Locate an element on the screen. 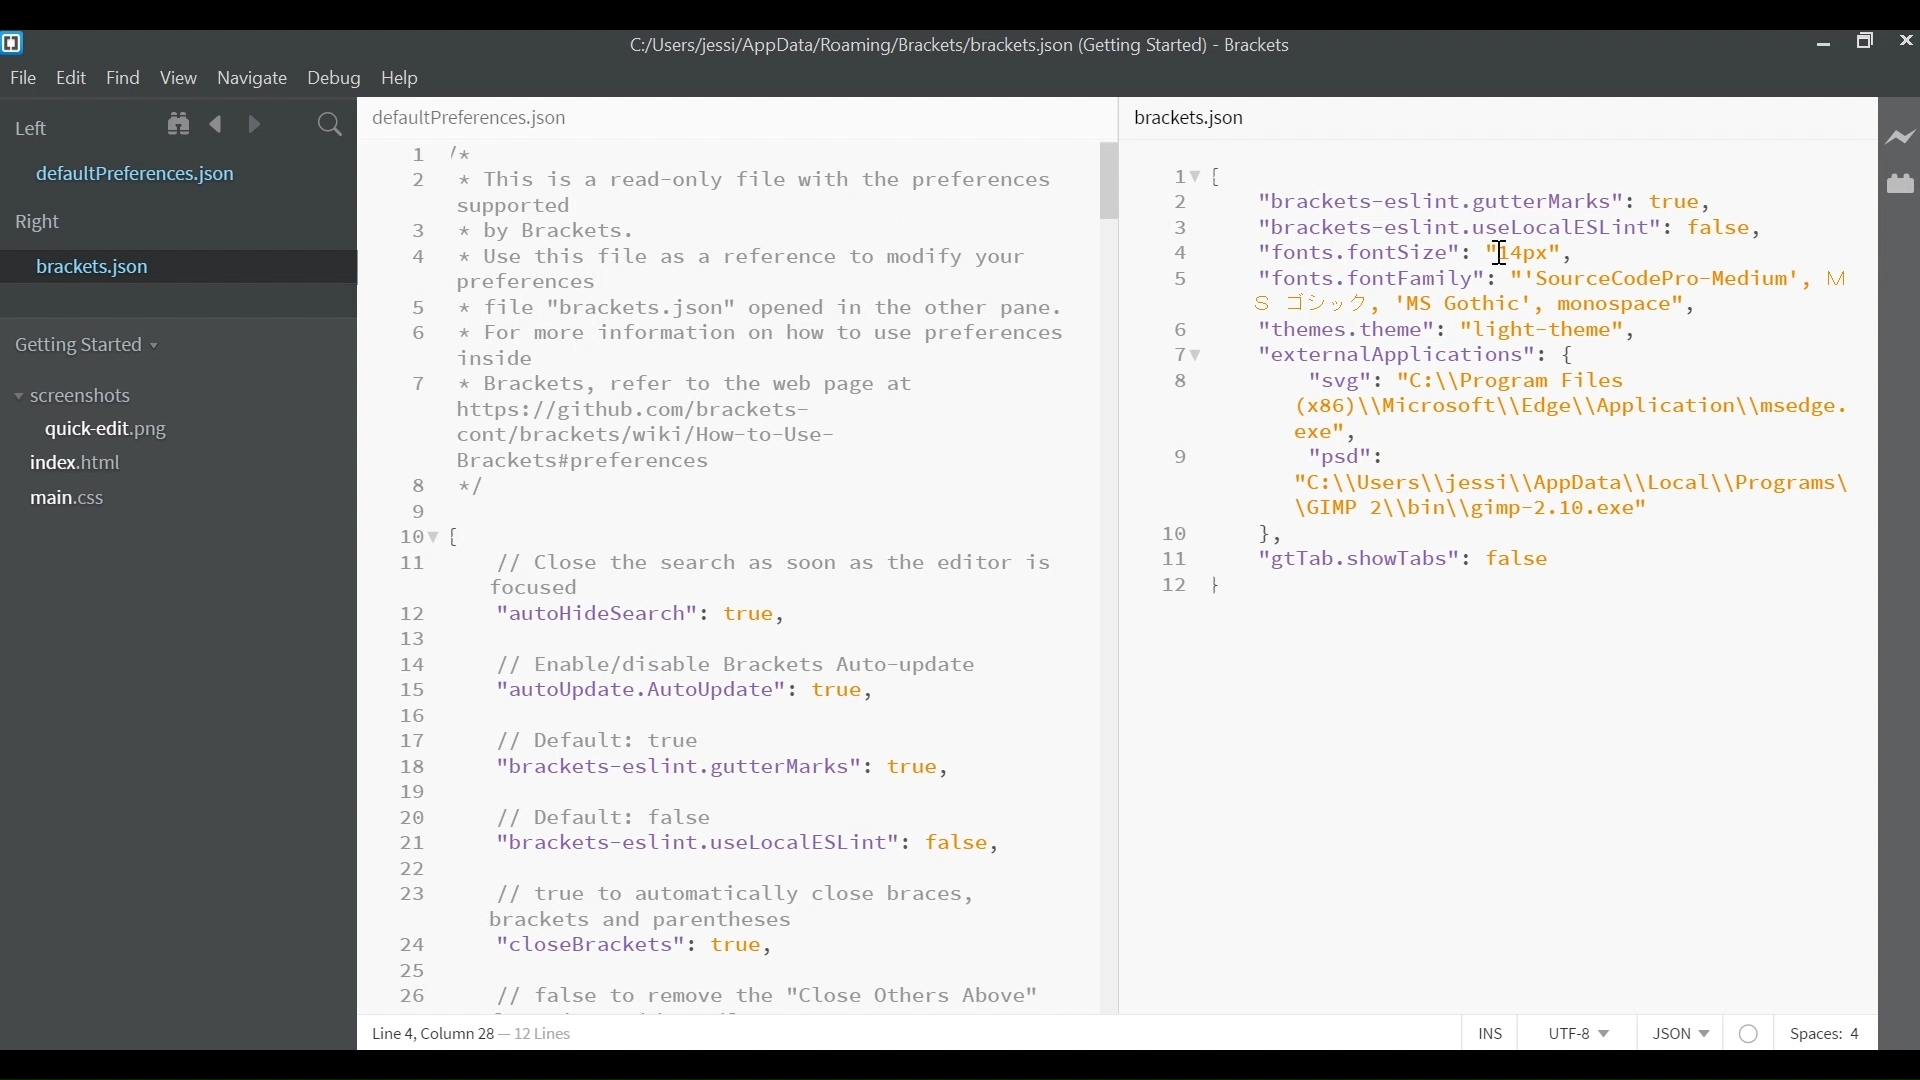  index.html file is located at coordinates (85, 466).